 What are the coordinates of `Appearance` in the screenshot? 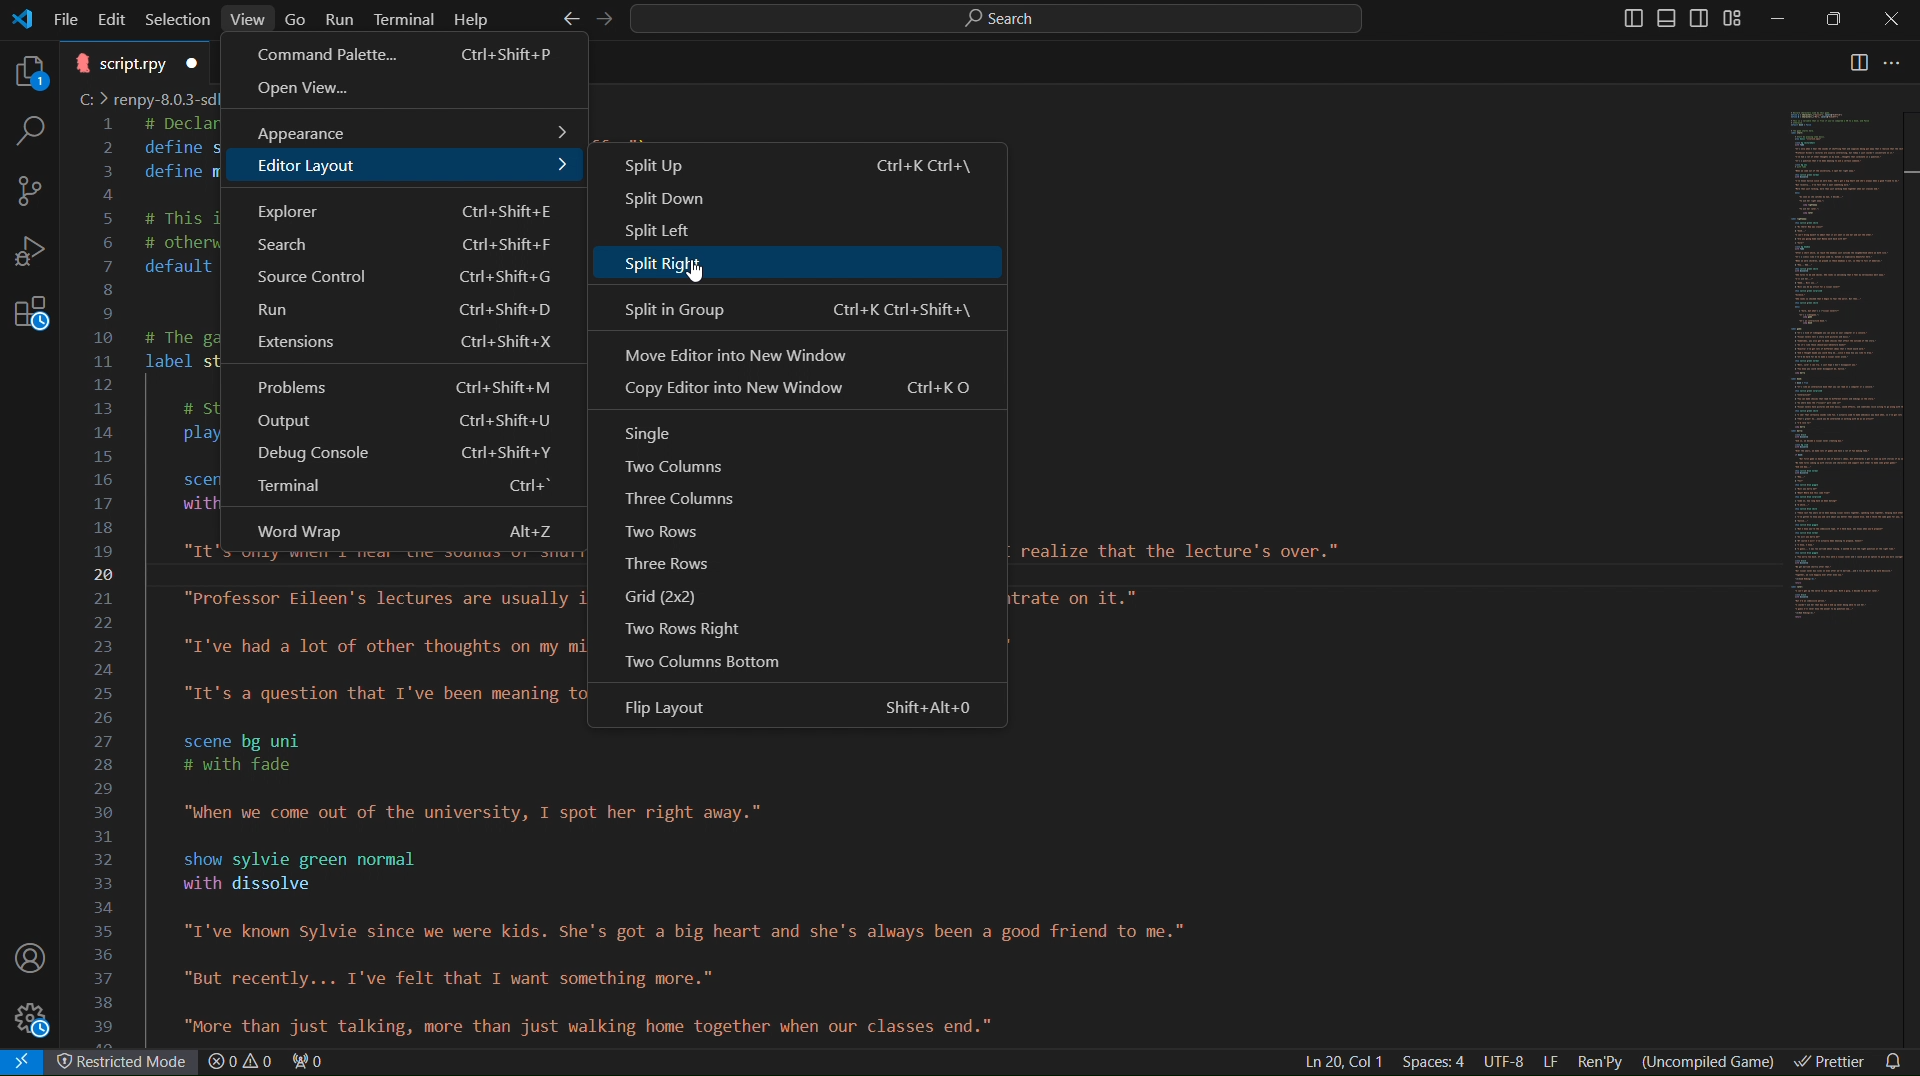 It's located at (403, 129).